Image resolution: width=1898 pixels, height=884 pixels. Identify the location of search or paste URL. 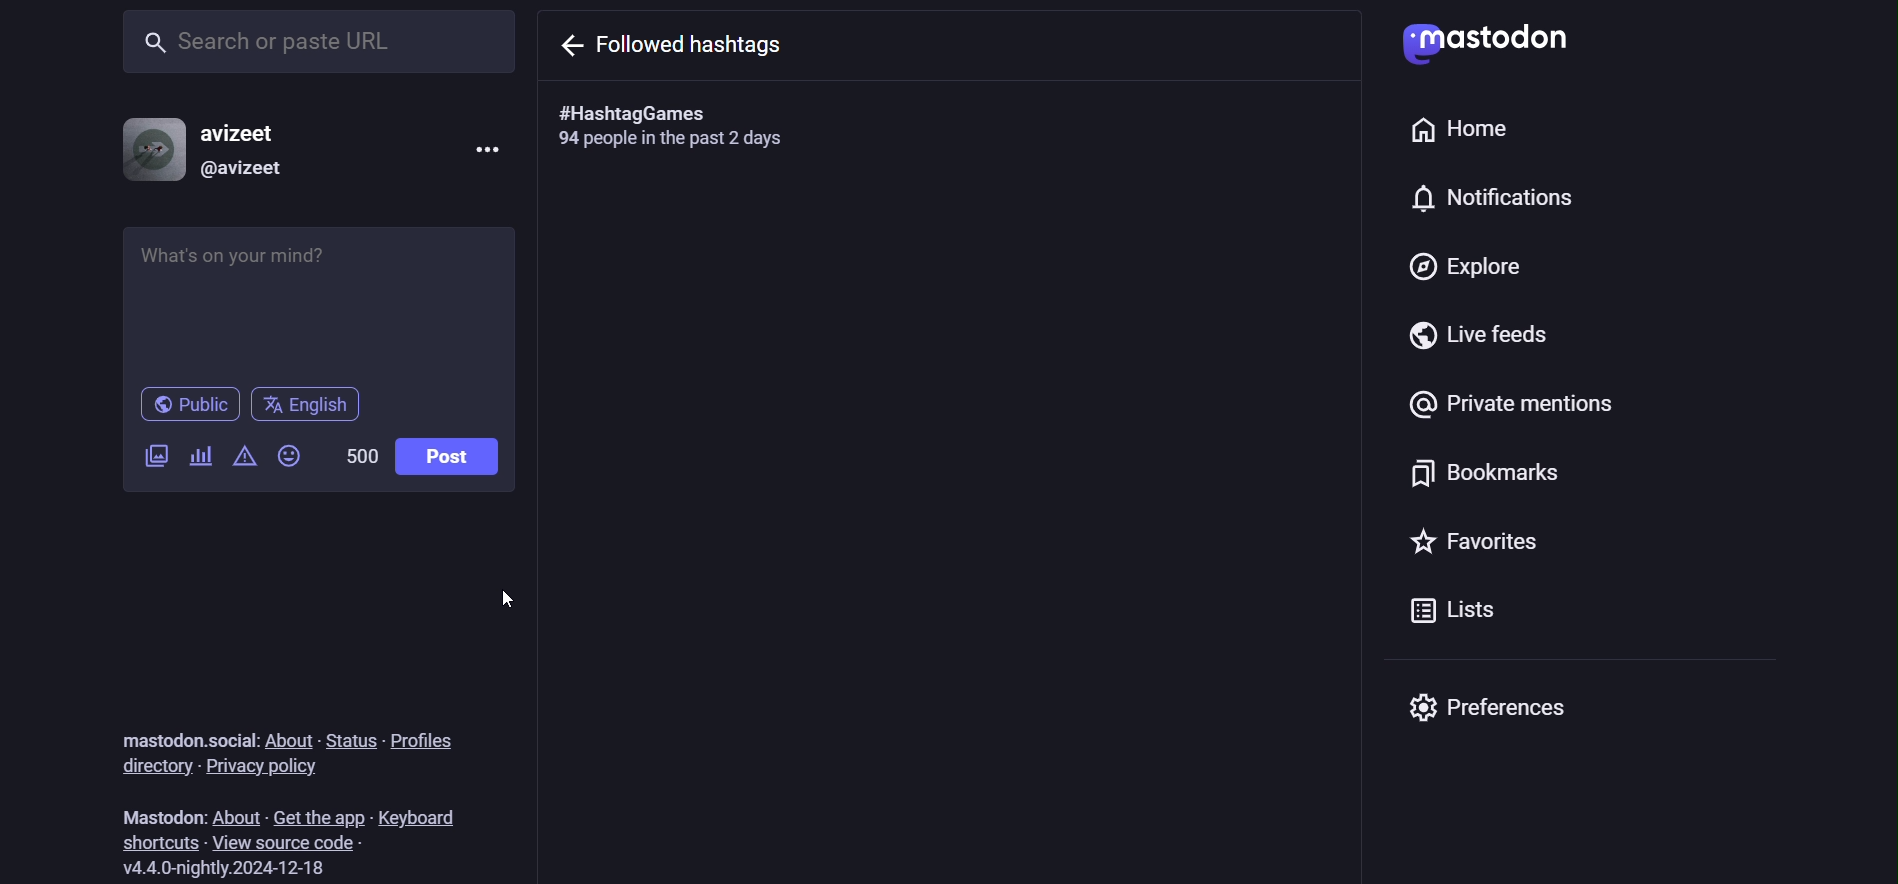
(311, 44).